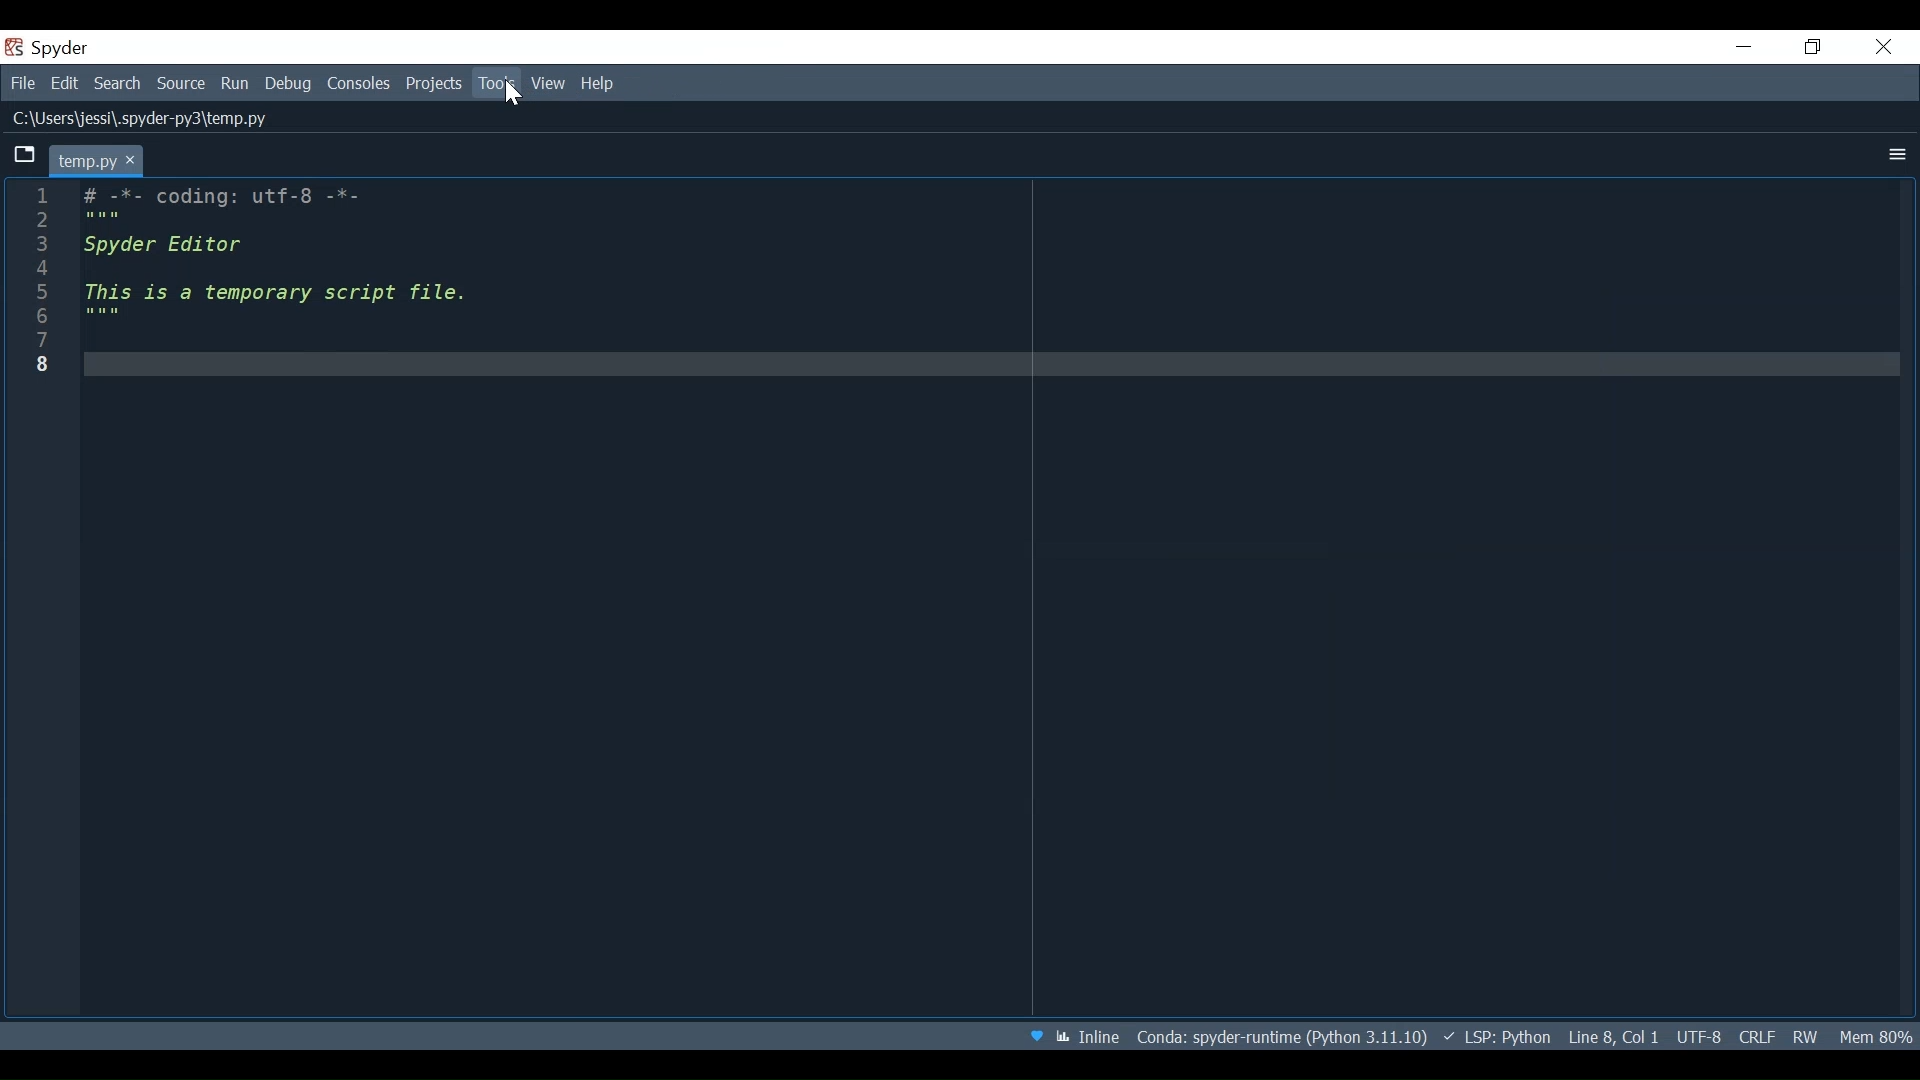  I want to click on Spyder Desktop Icon, so click(44, 48).